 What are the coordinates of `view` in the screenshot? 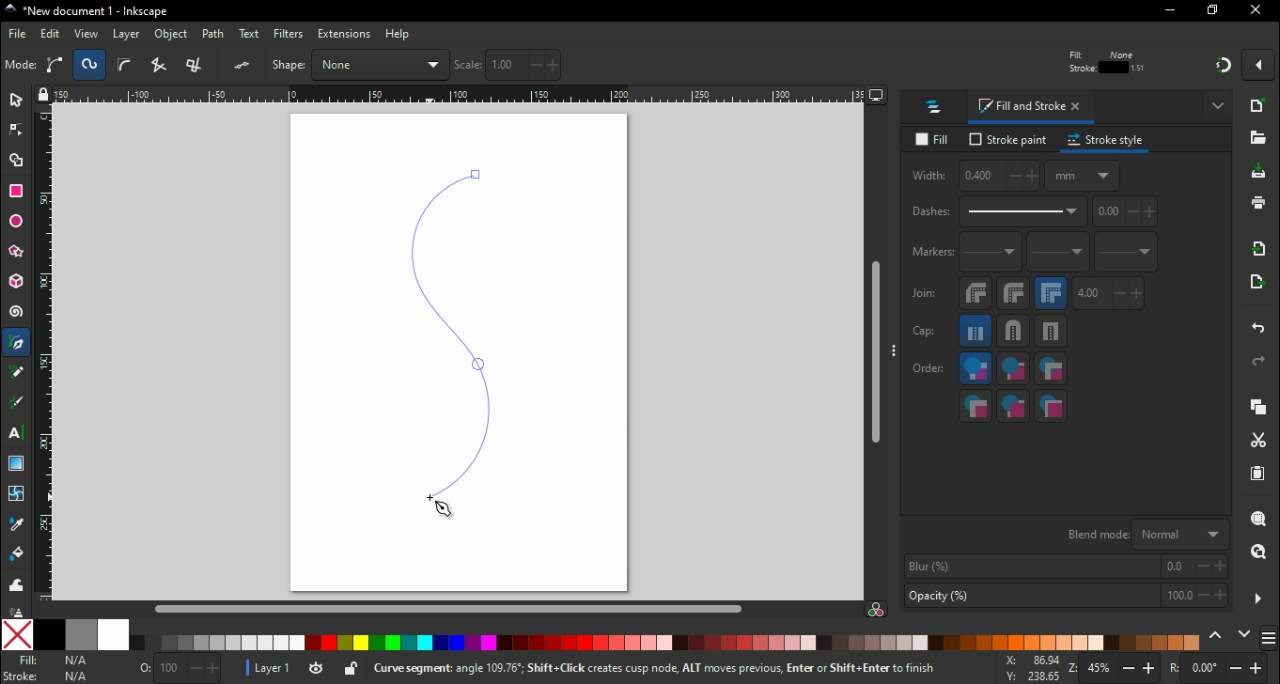 It's located at (85, 34).